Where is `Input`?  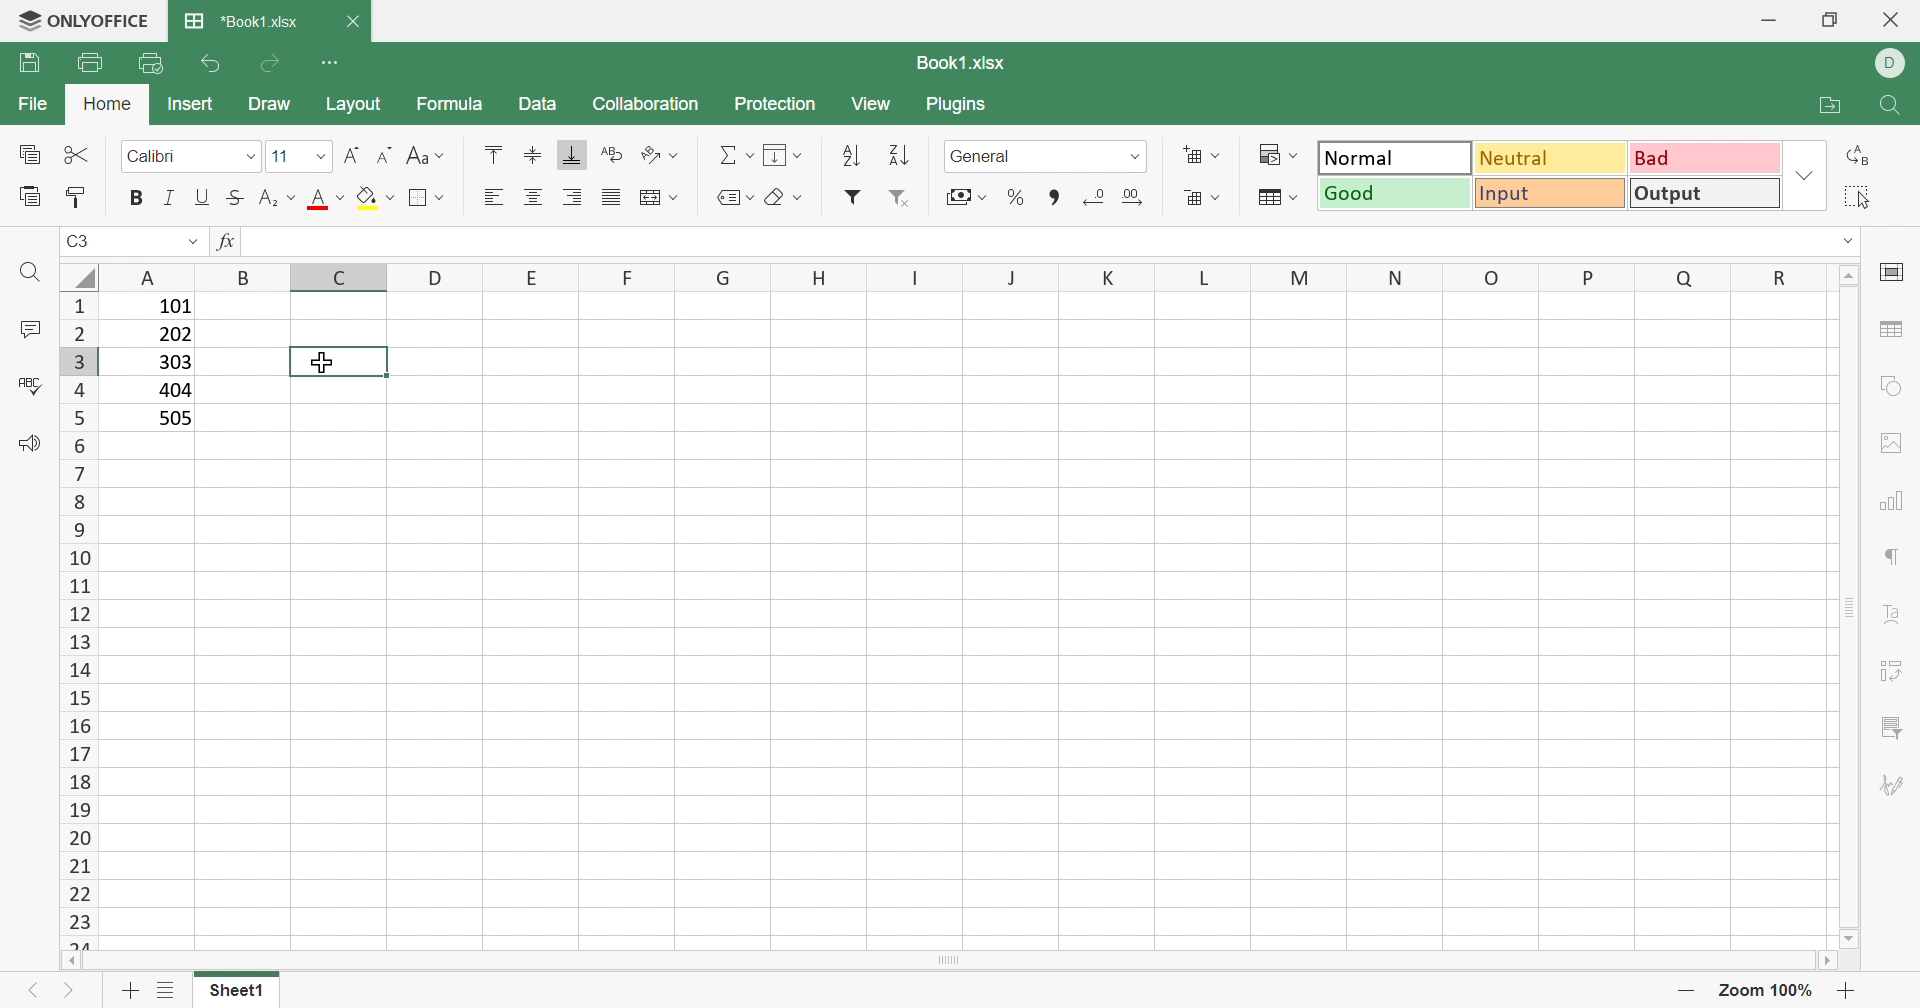
Input is located at coordinates (1549, 194).